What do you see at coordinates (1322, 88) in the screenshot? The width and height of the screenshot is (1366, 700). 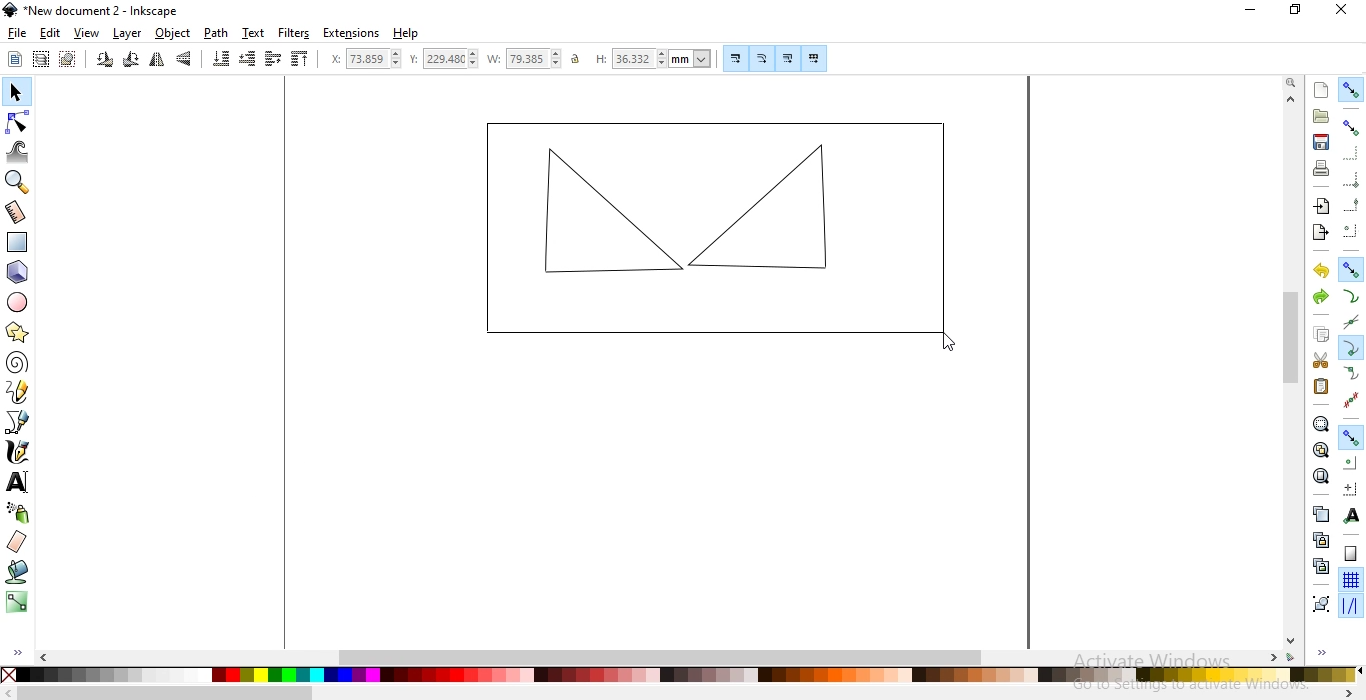 I see `create new document from default template` at bounding box center [1322, 88].